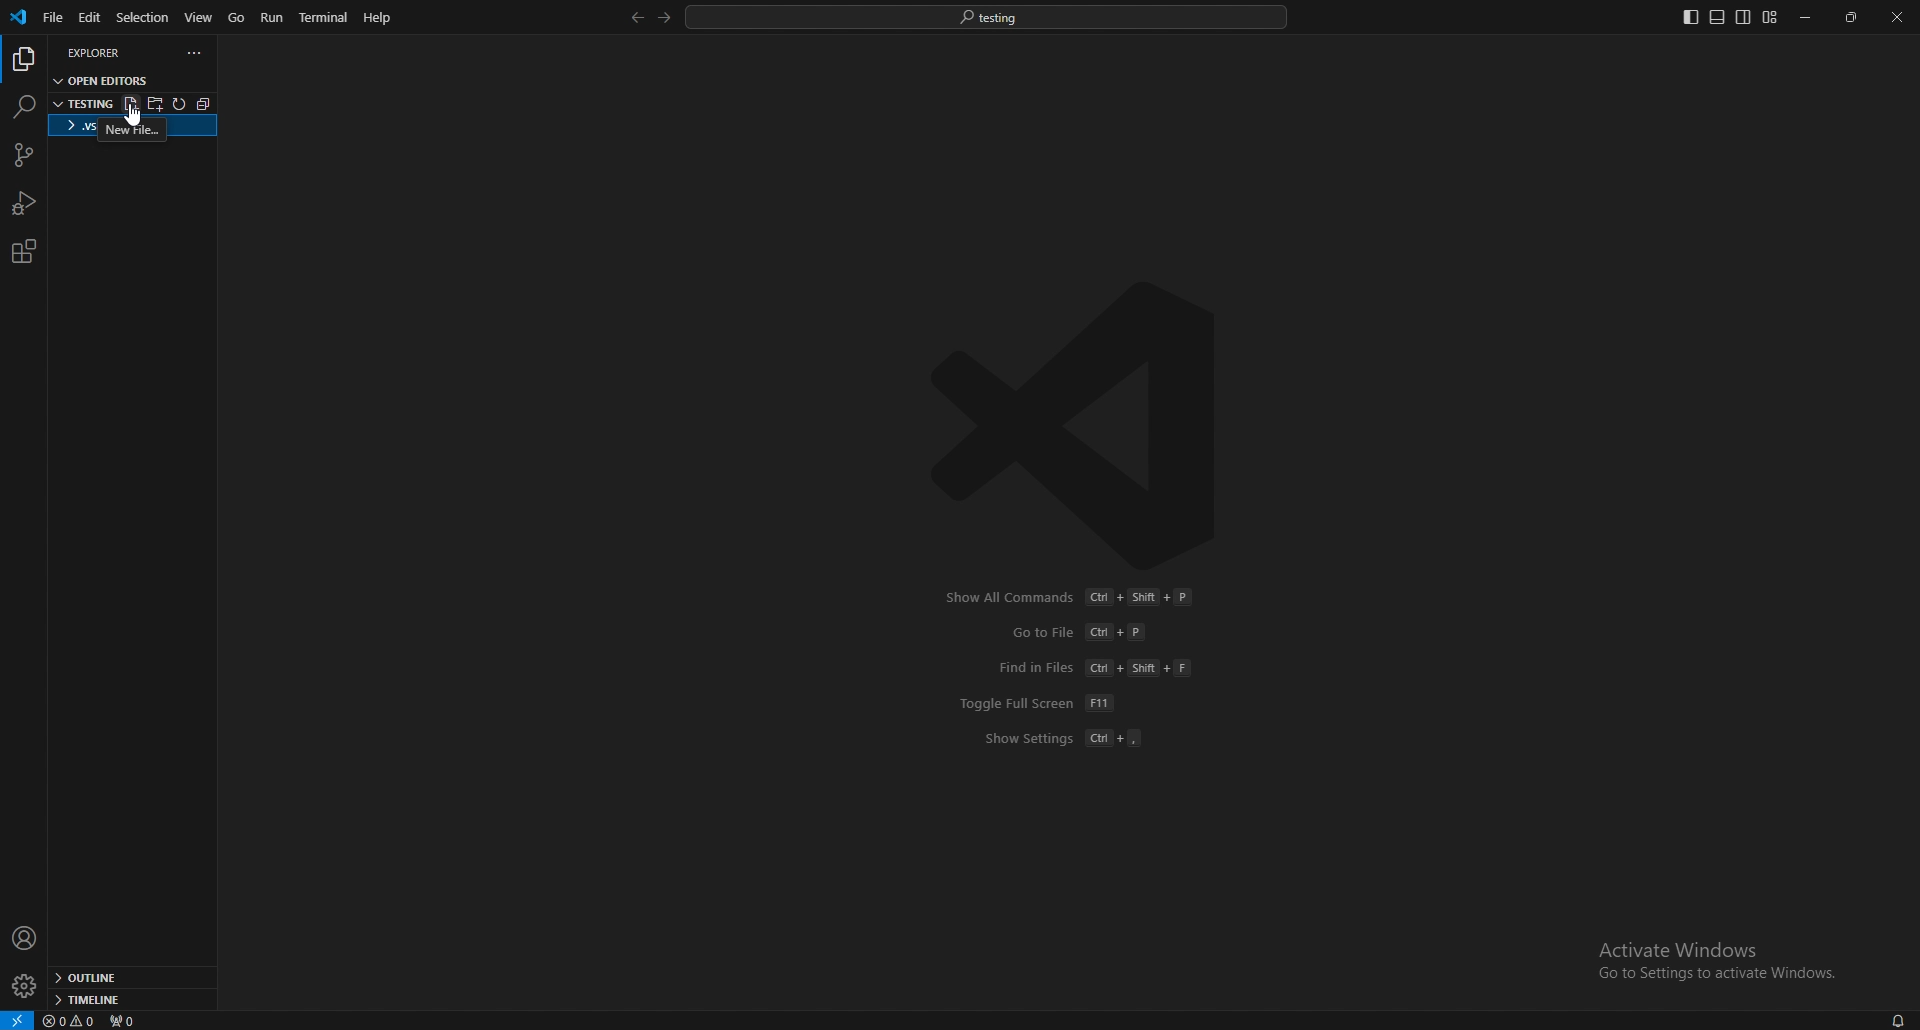 This screenshot has width=1920, height=1030. Describe the element at coordinates (130, 104) in the screenshot. I see `new file` at that location.